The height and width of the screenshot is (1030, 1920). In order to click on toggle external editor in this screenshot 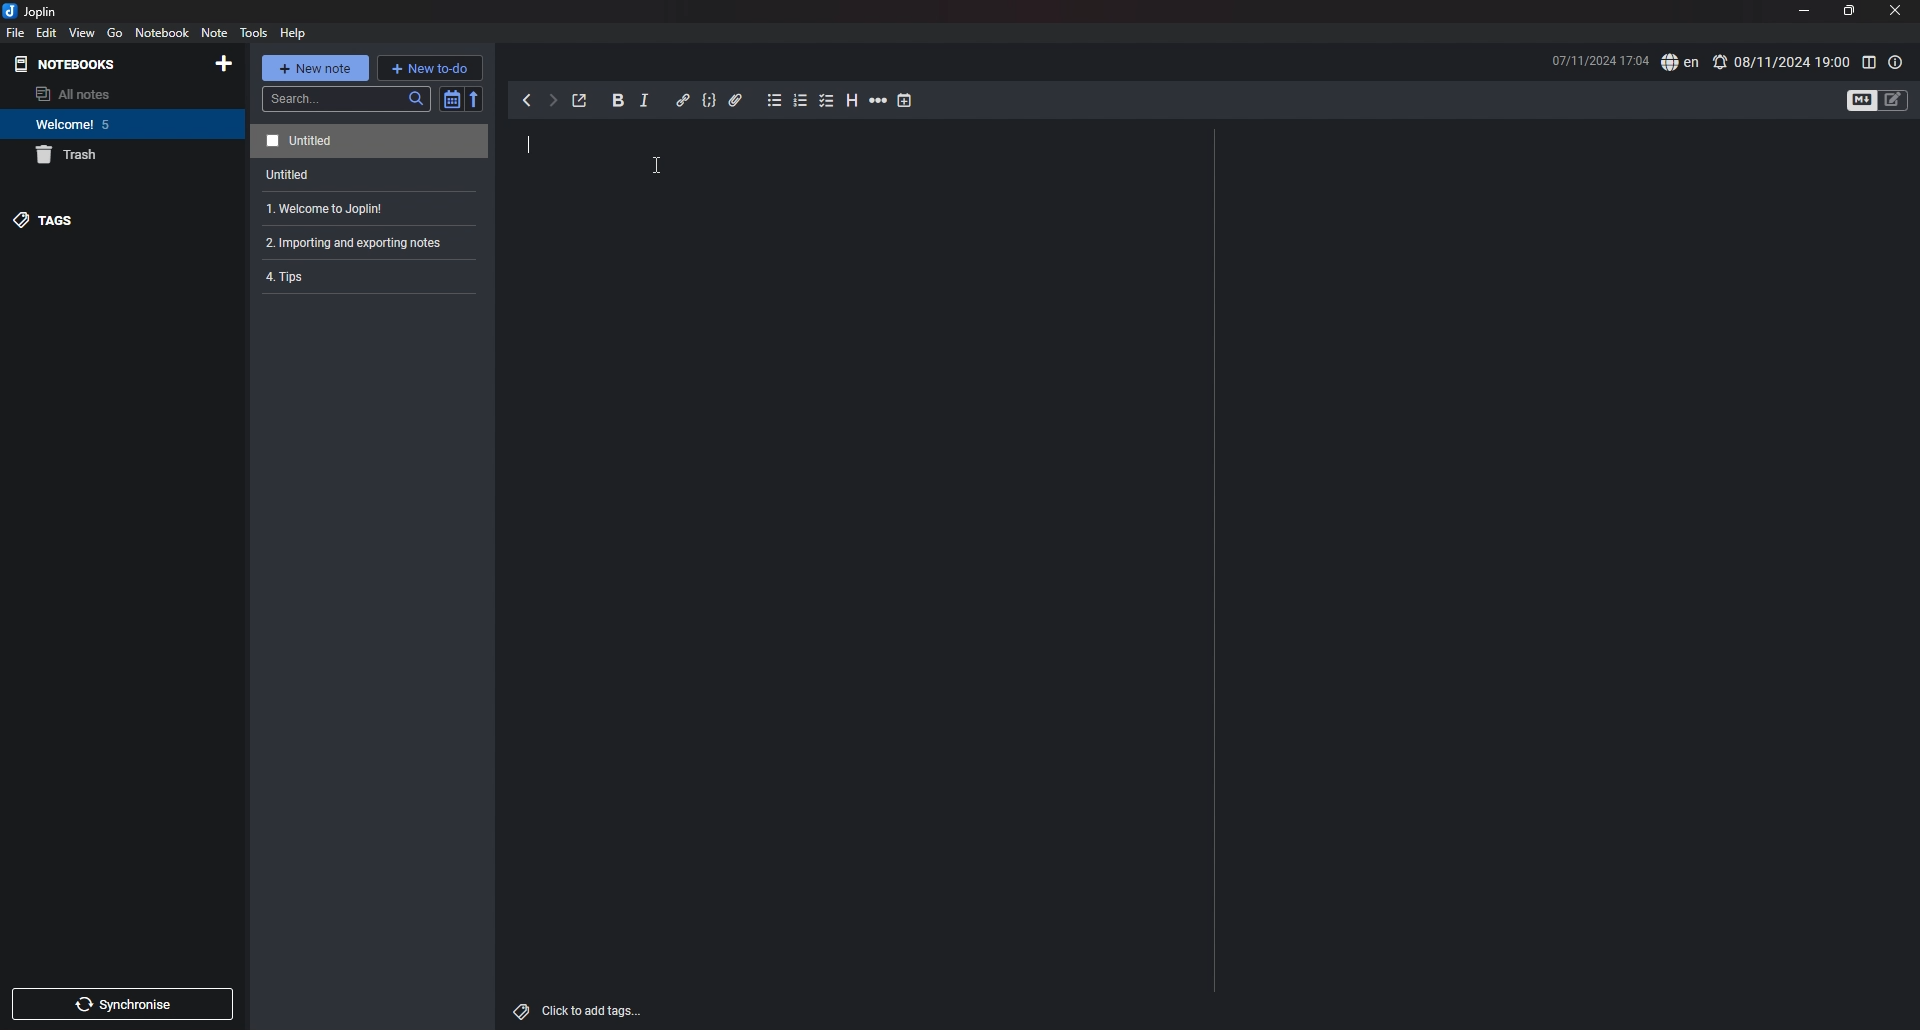, I will do `click(581, 101)`.